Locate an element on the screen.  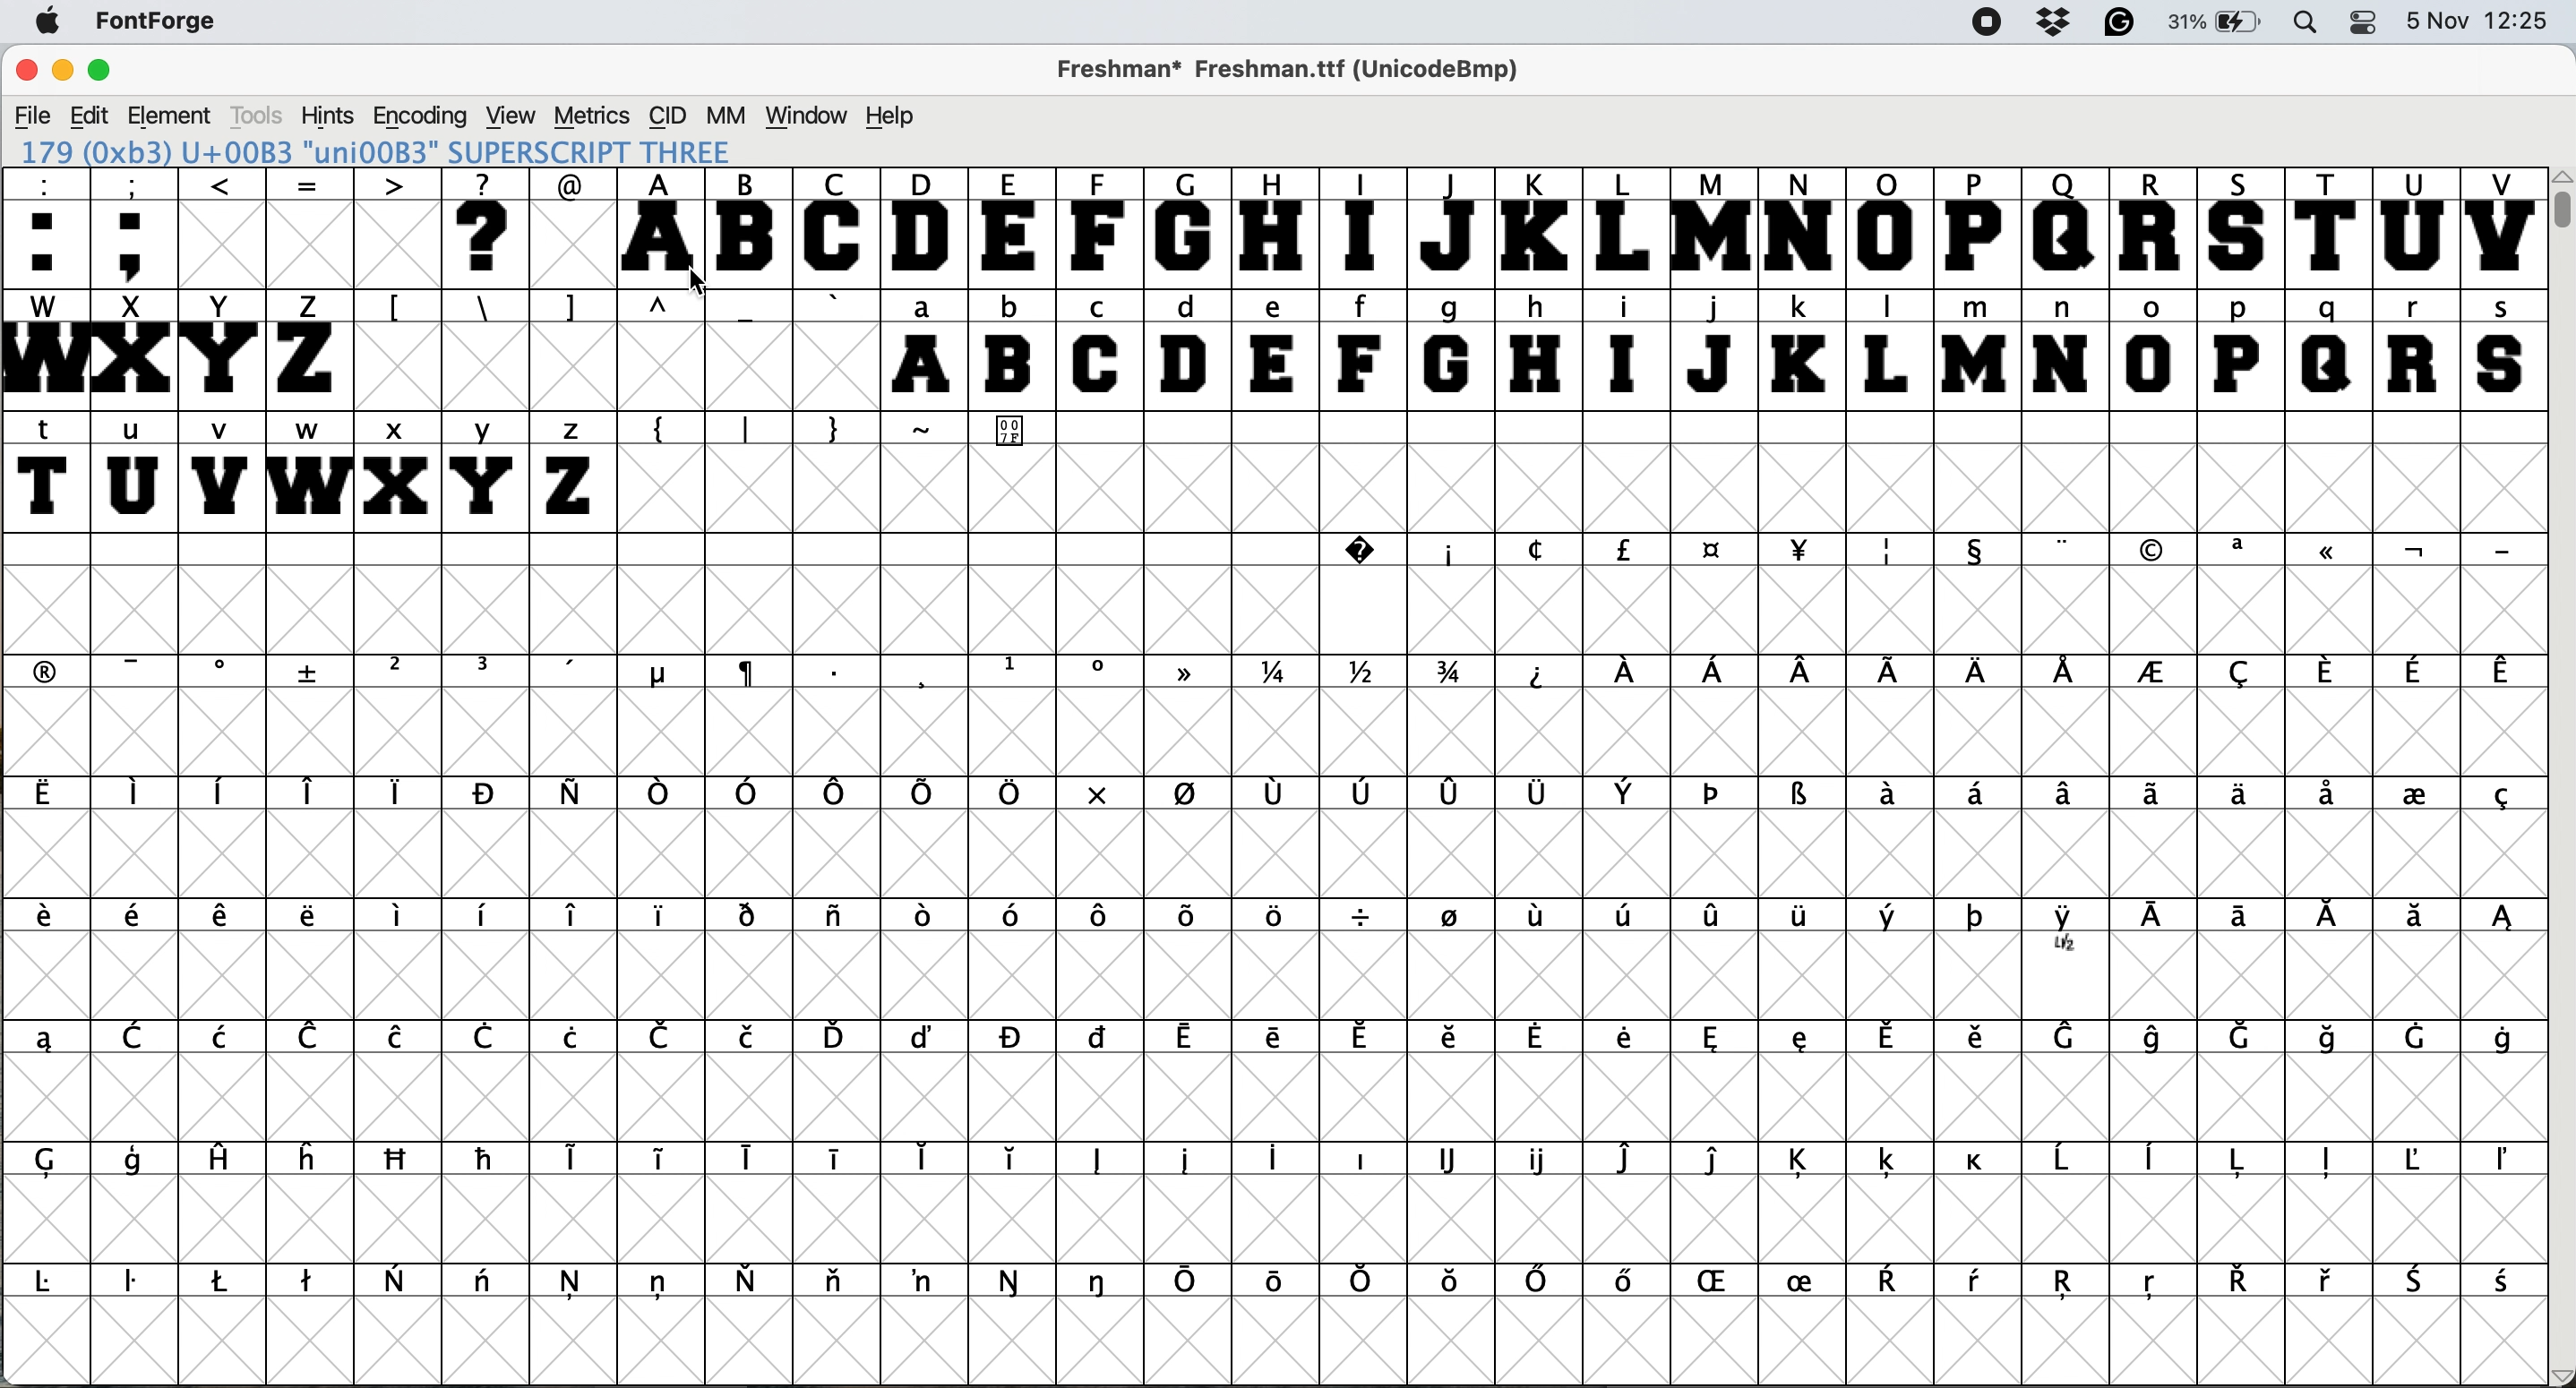
e is located at coordinates (1276, 349).